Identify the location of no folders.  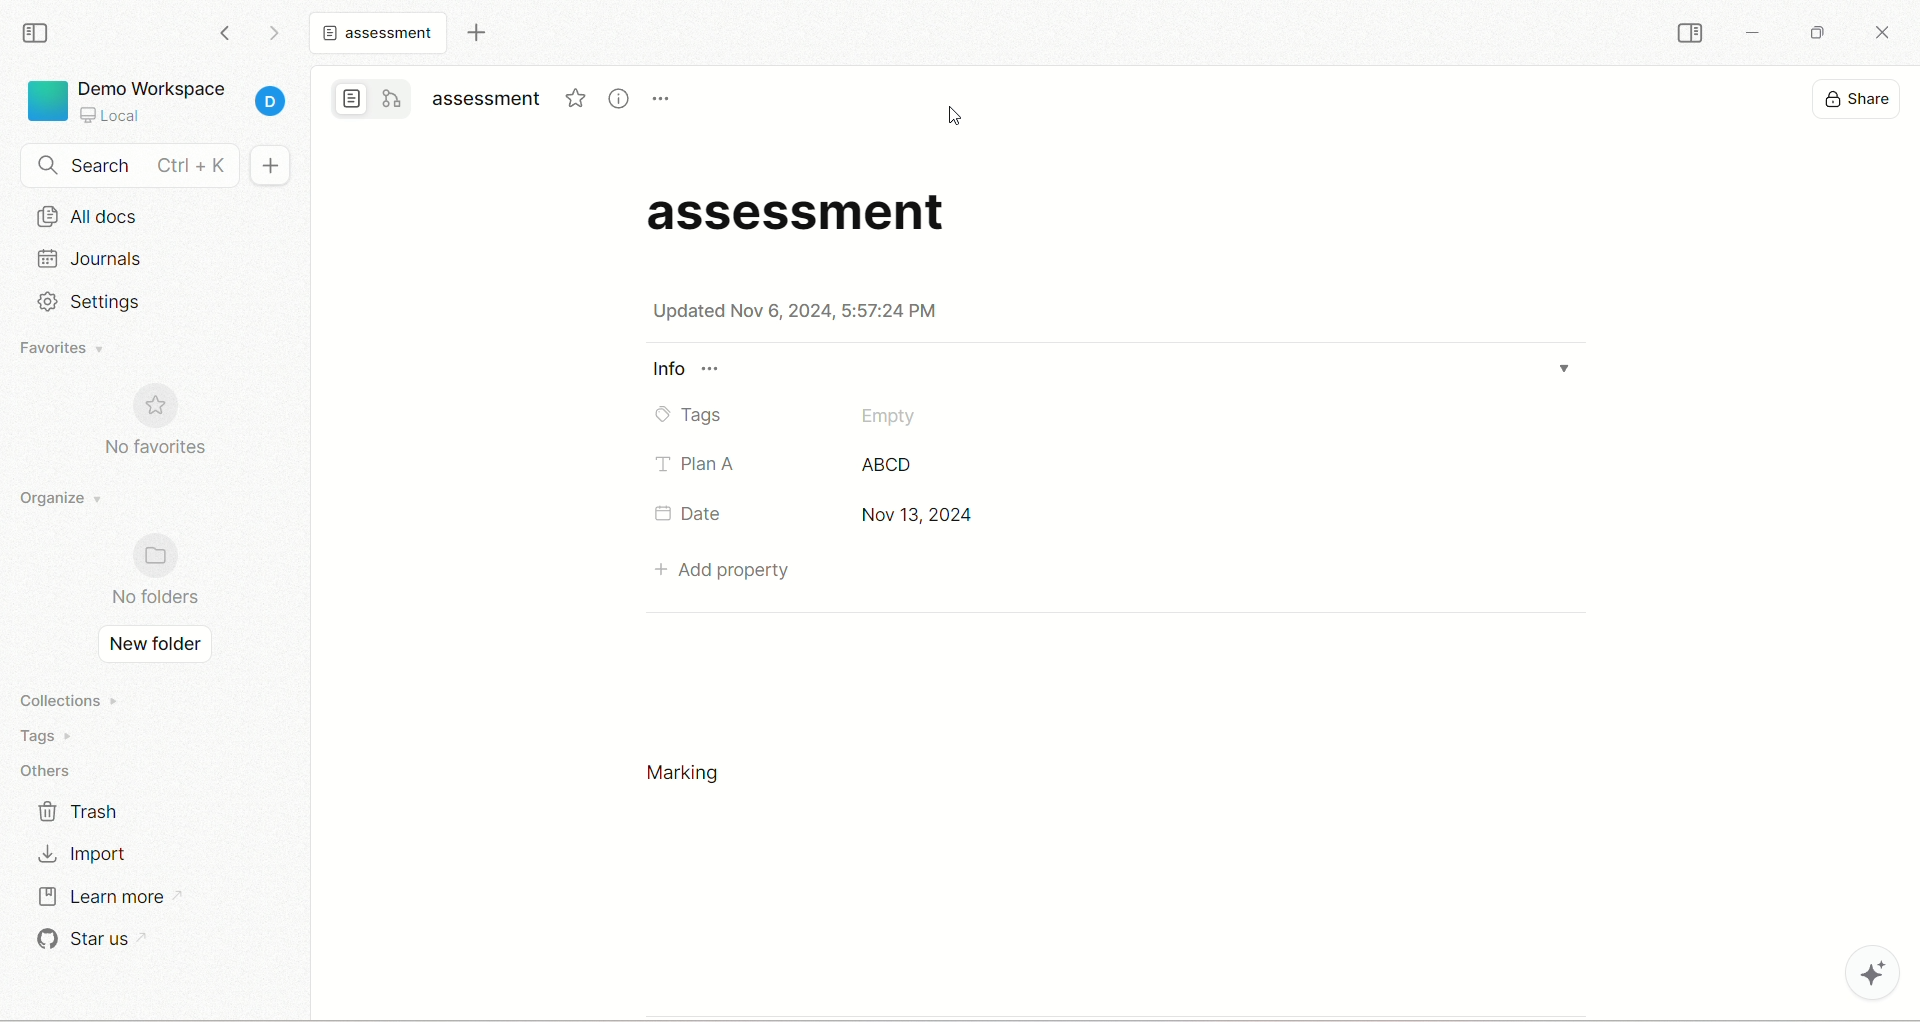
(157, 597).